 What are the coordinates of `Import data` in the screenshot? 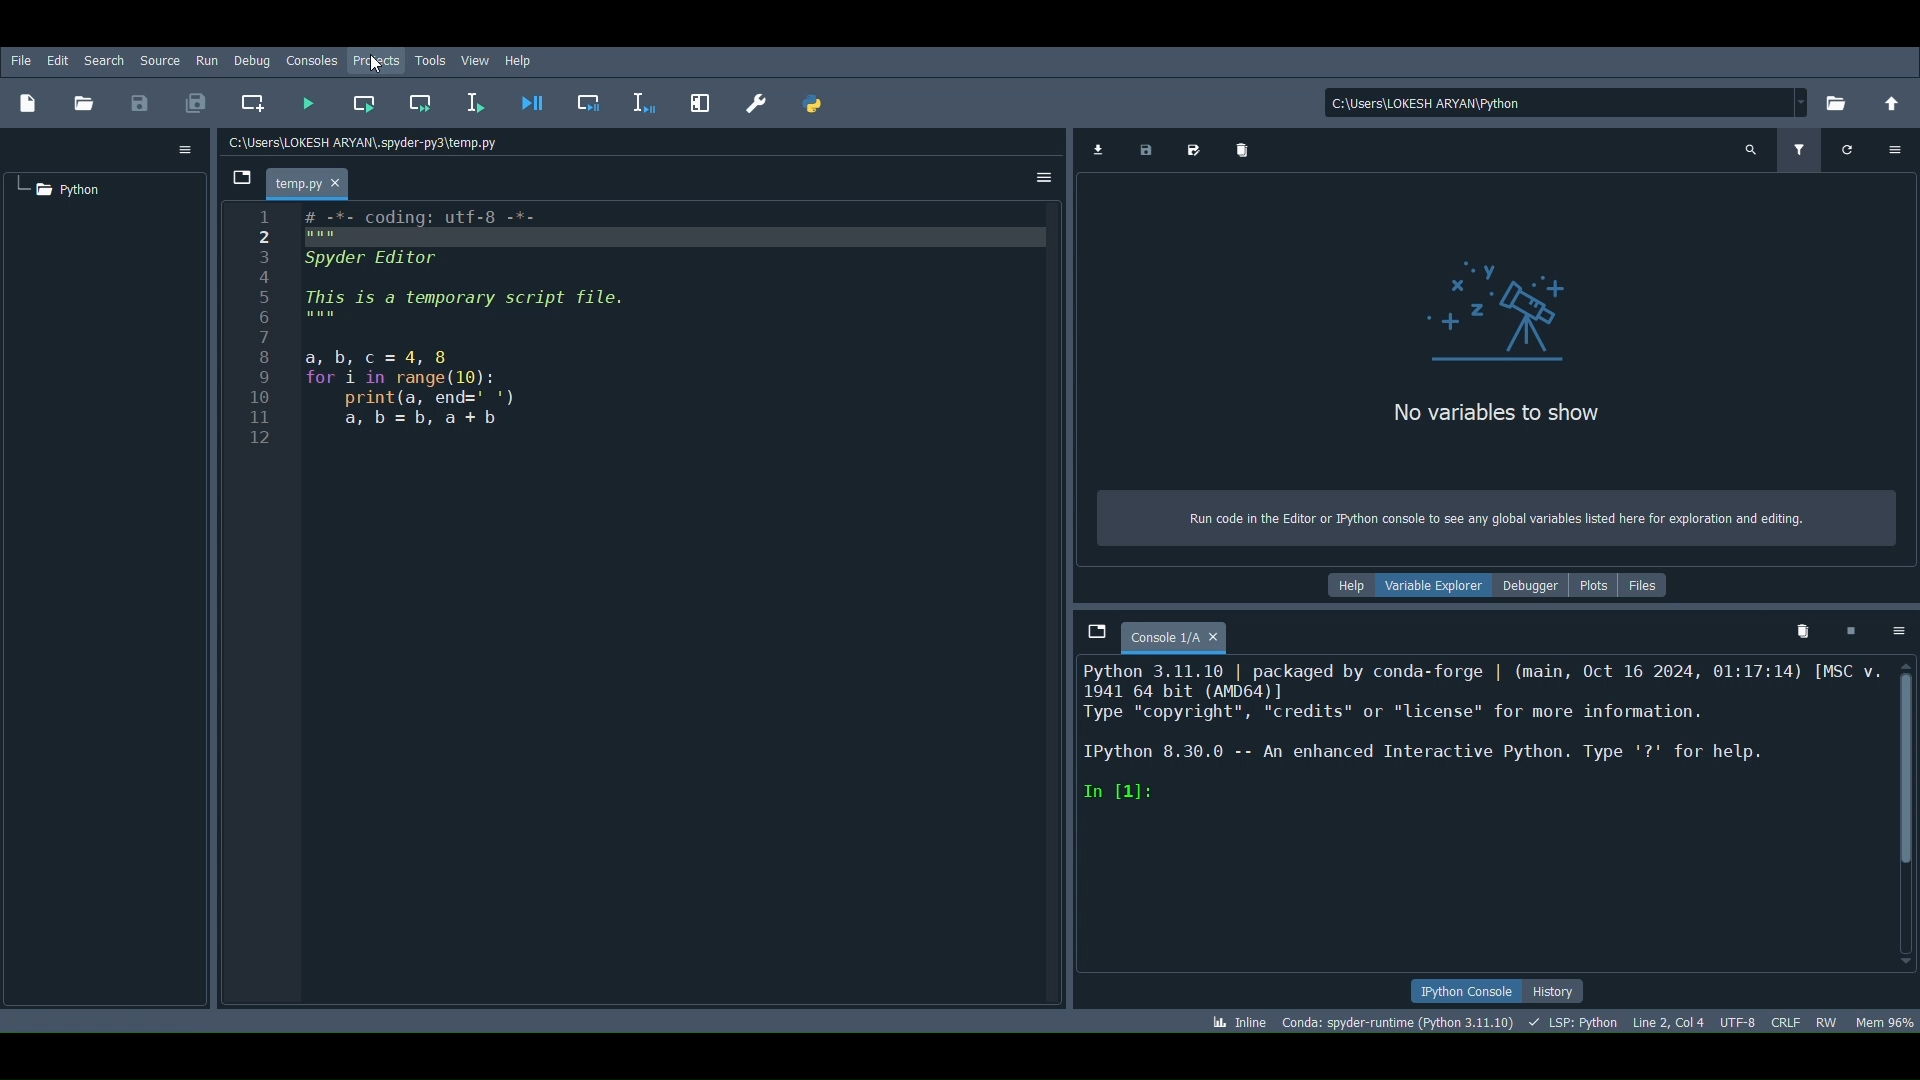 It's located at (1098, 150).